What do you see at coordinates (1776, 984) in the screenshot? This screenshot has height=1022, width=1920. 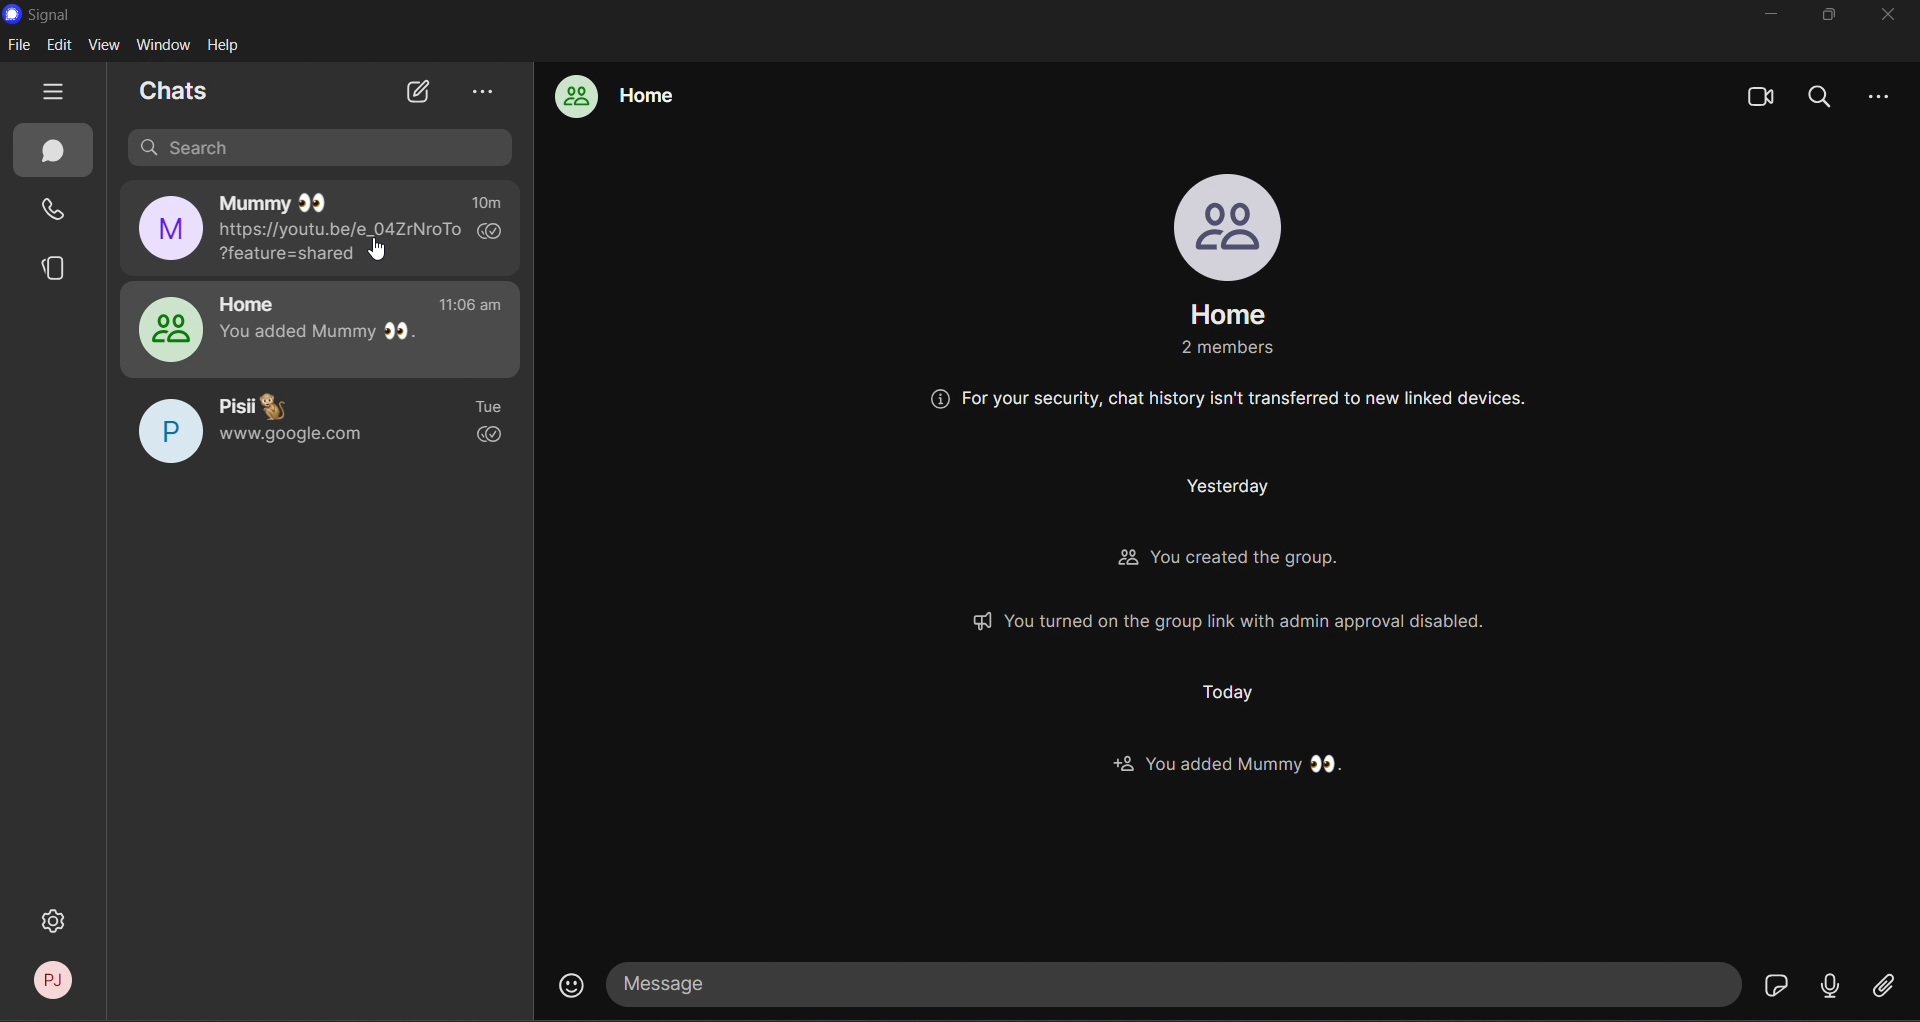 I see `sticker` at bounding box center [1776, 984].